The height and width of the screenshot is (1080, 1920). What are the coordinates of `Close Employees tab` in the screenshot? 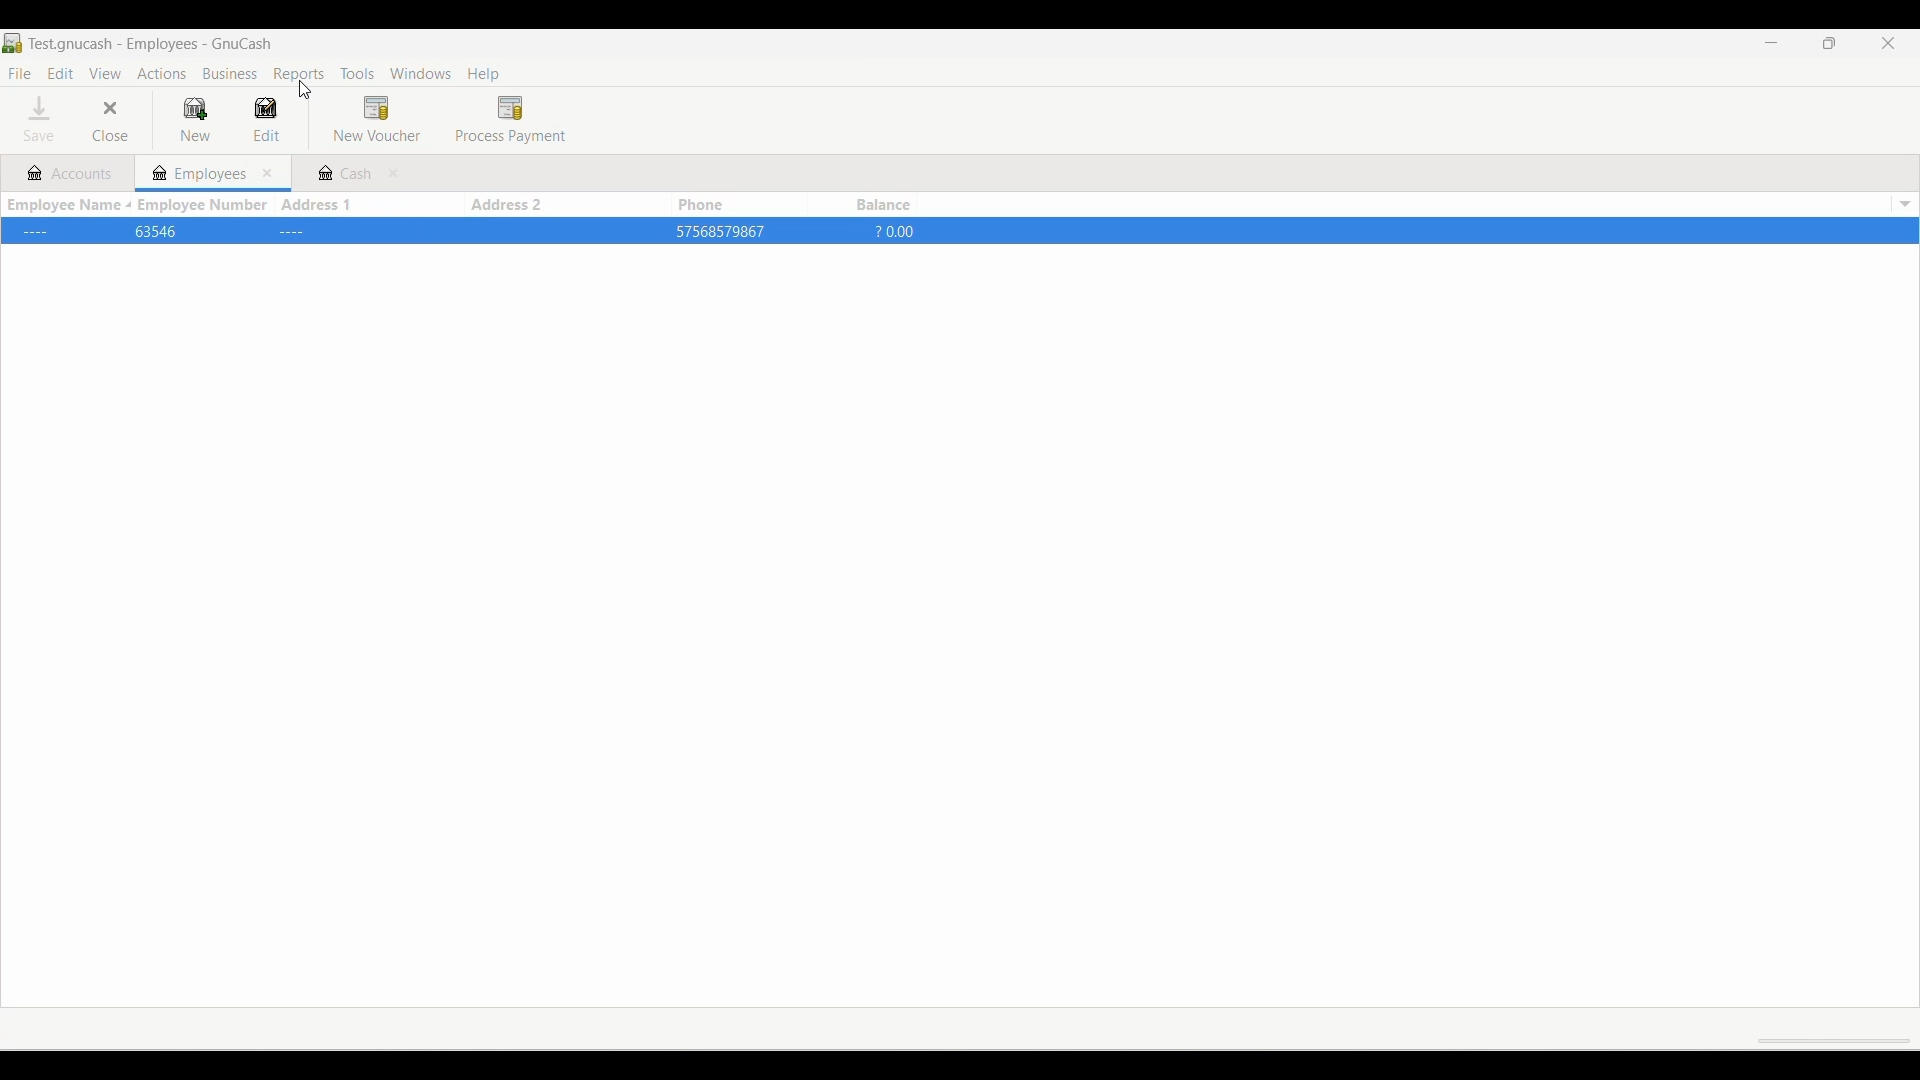 It's located at (266, 173).